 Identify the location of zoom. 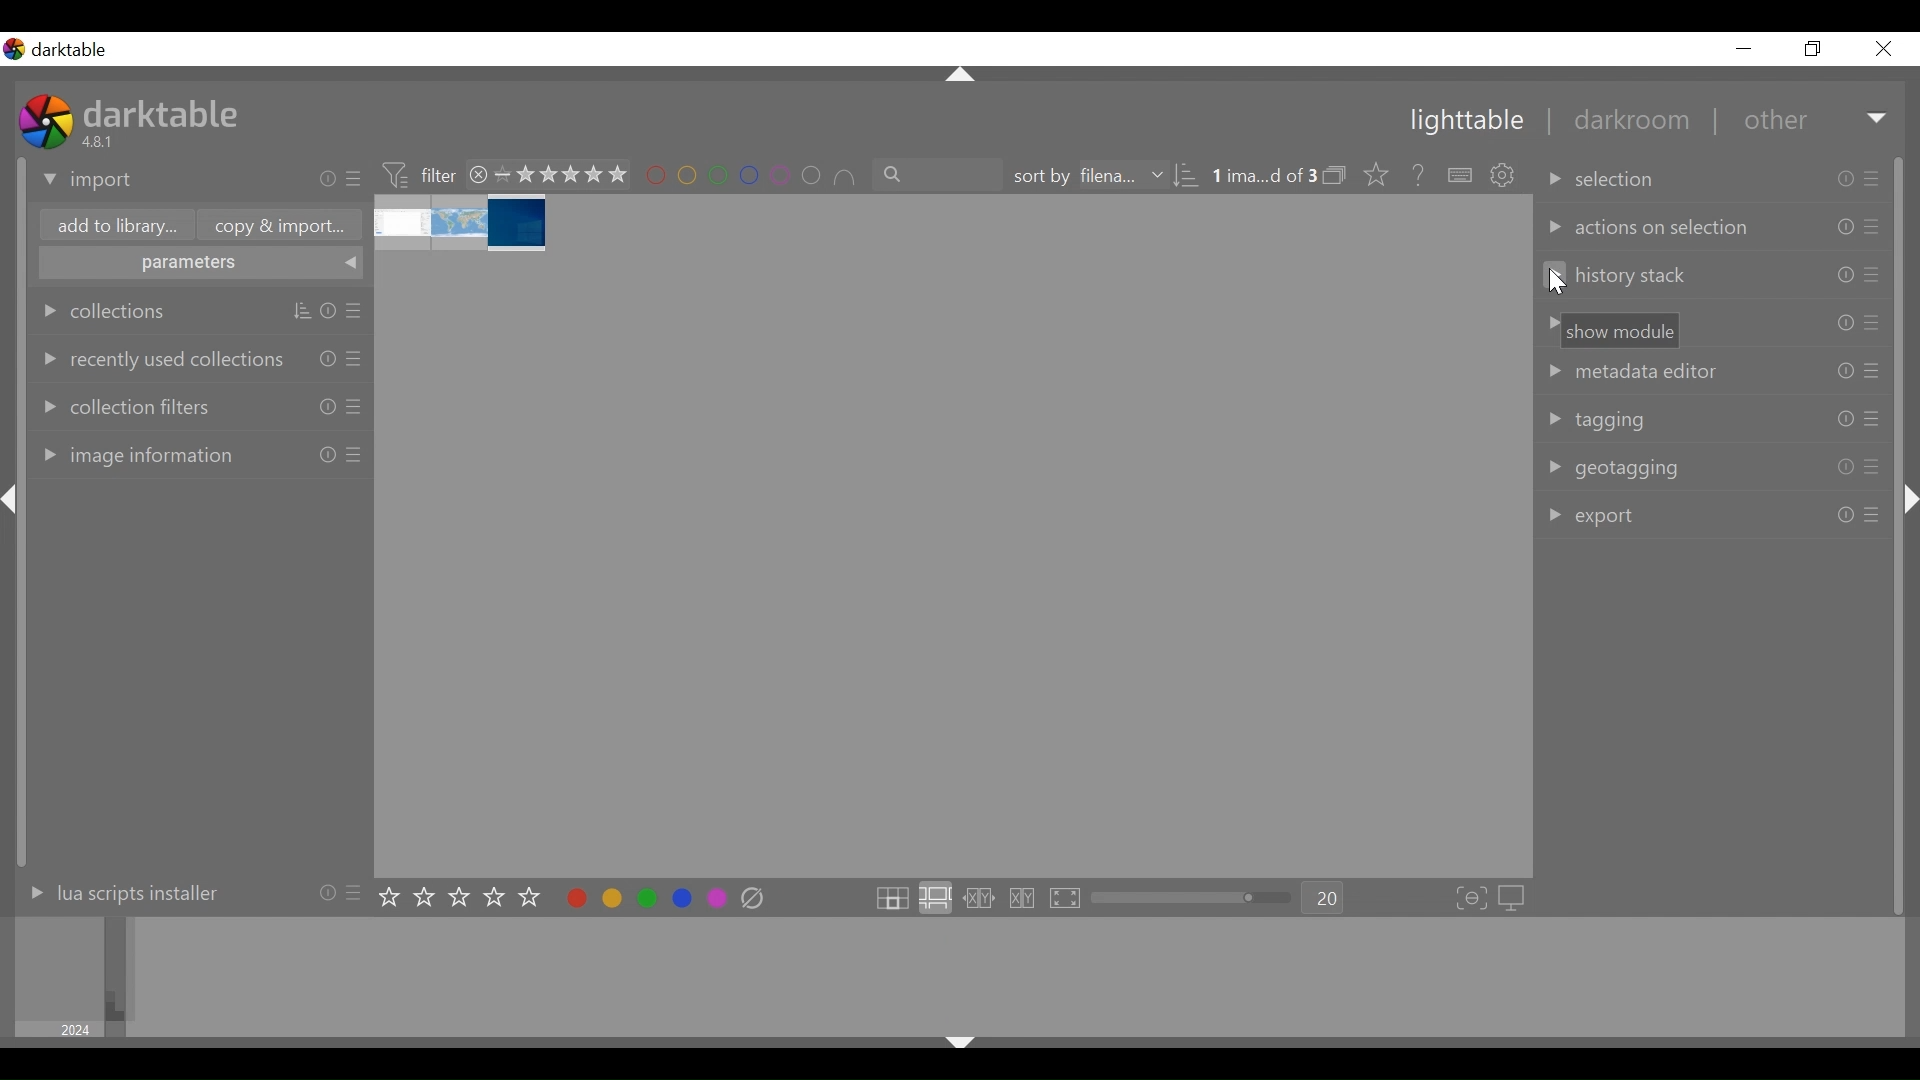
(1192, 898).